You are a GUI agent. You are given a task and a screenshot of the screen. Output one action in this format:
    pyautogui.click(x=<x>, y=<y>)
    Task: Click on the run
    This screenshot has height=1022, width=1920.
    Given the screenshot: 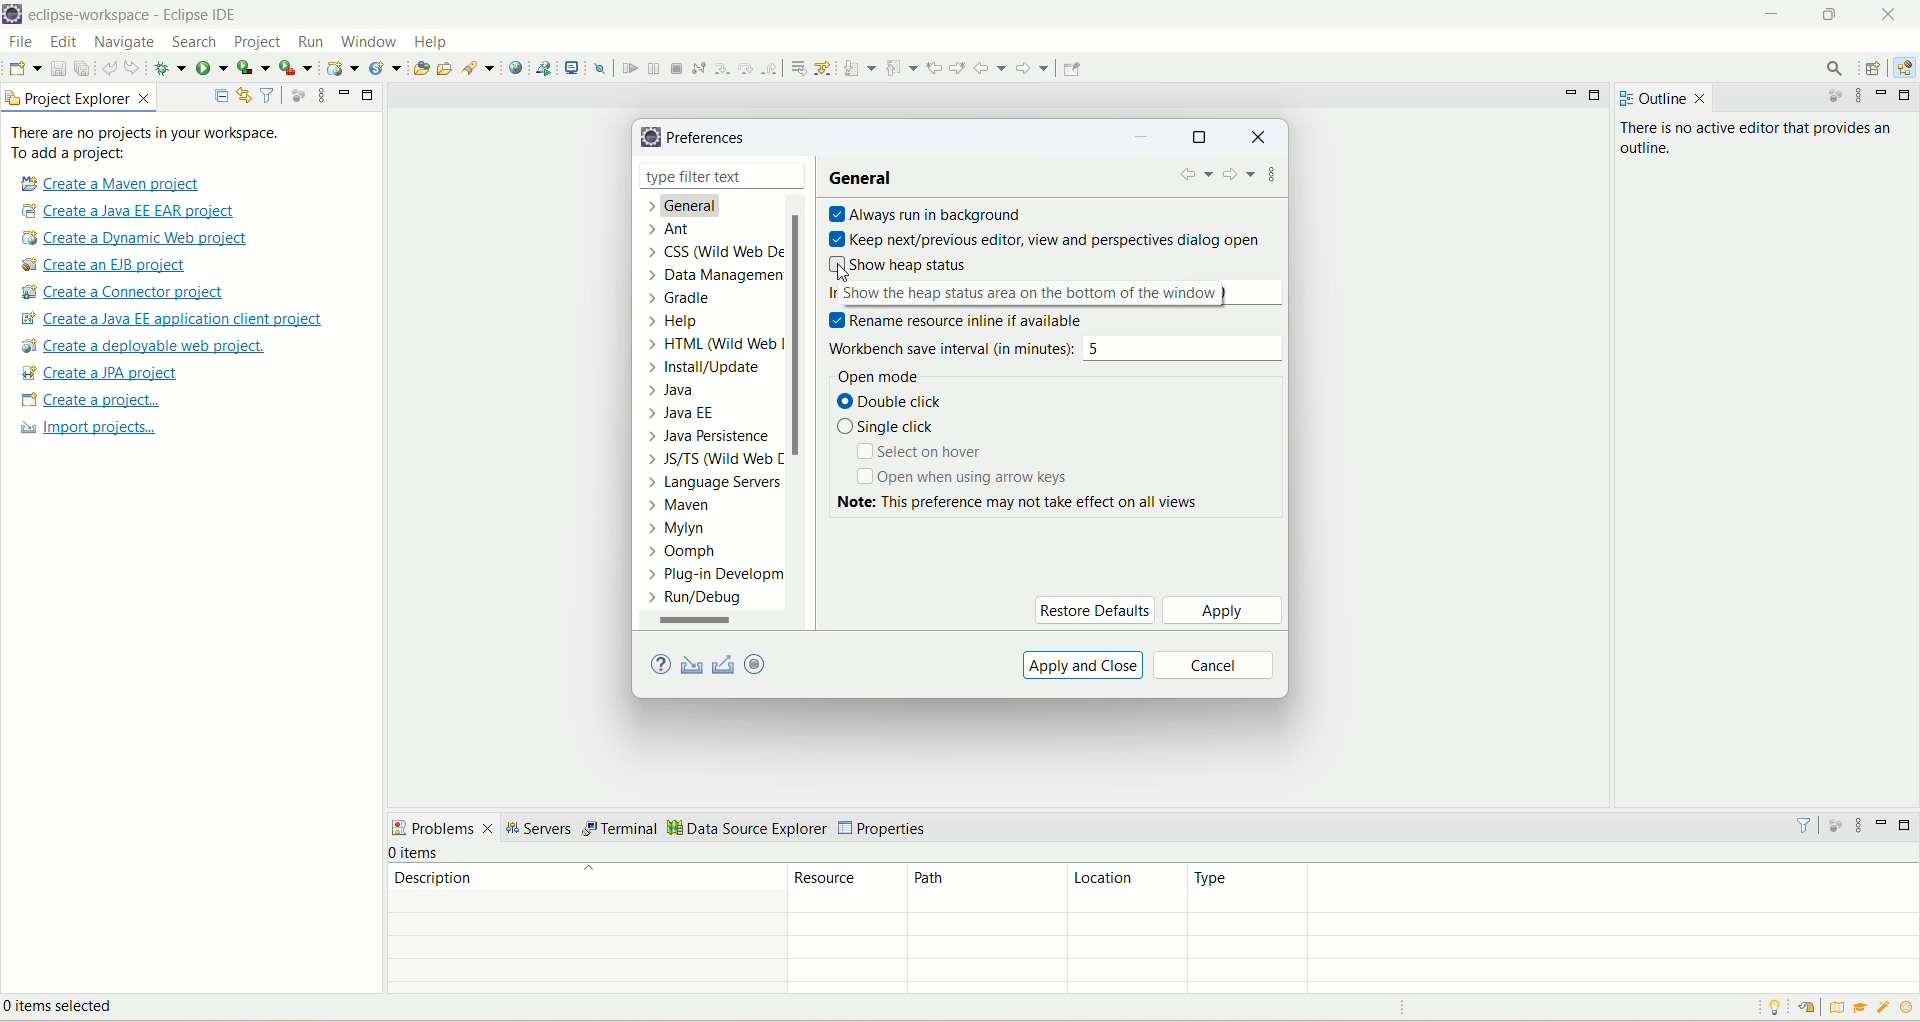 What is the action you would take?
    pyautogui.click(x=211, y=66)
    